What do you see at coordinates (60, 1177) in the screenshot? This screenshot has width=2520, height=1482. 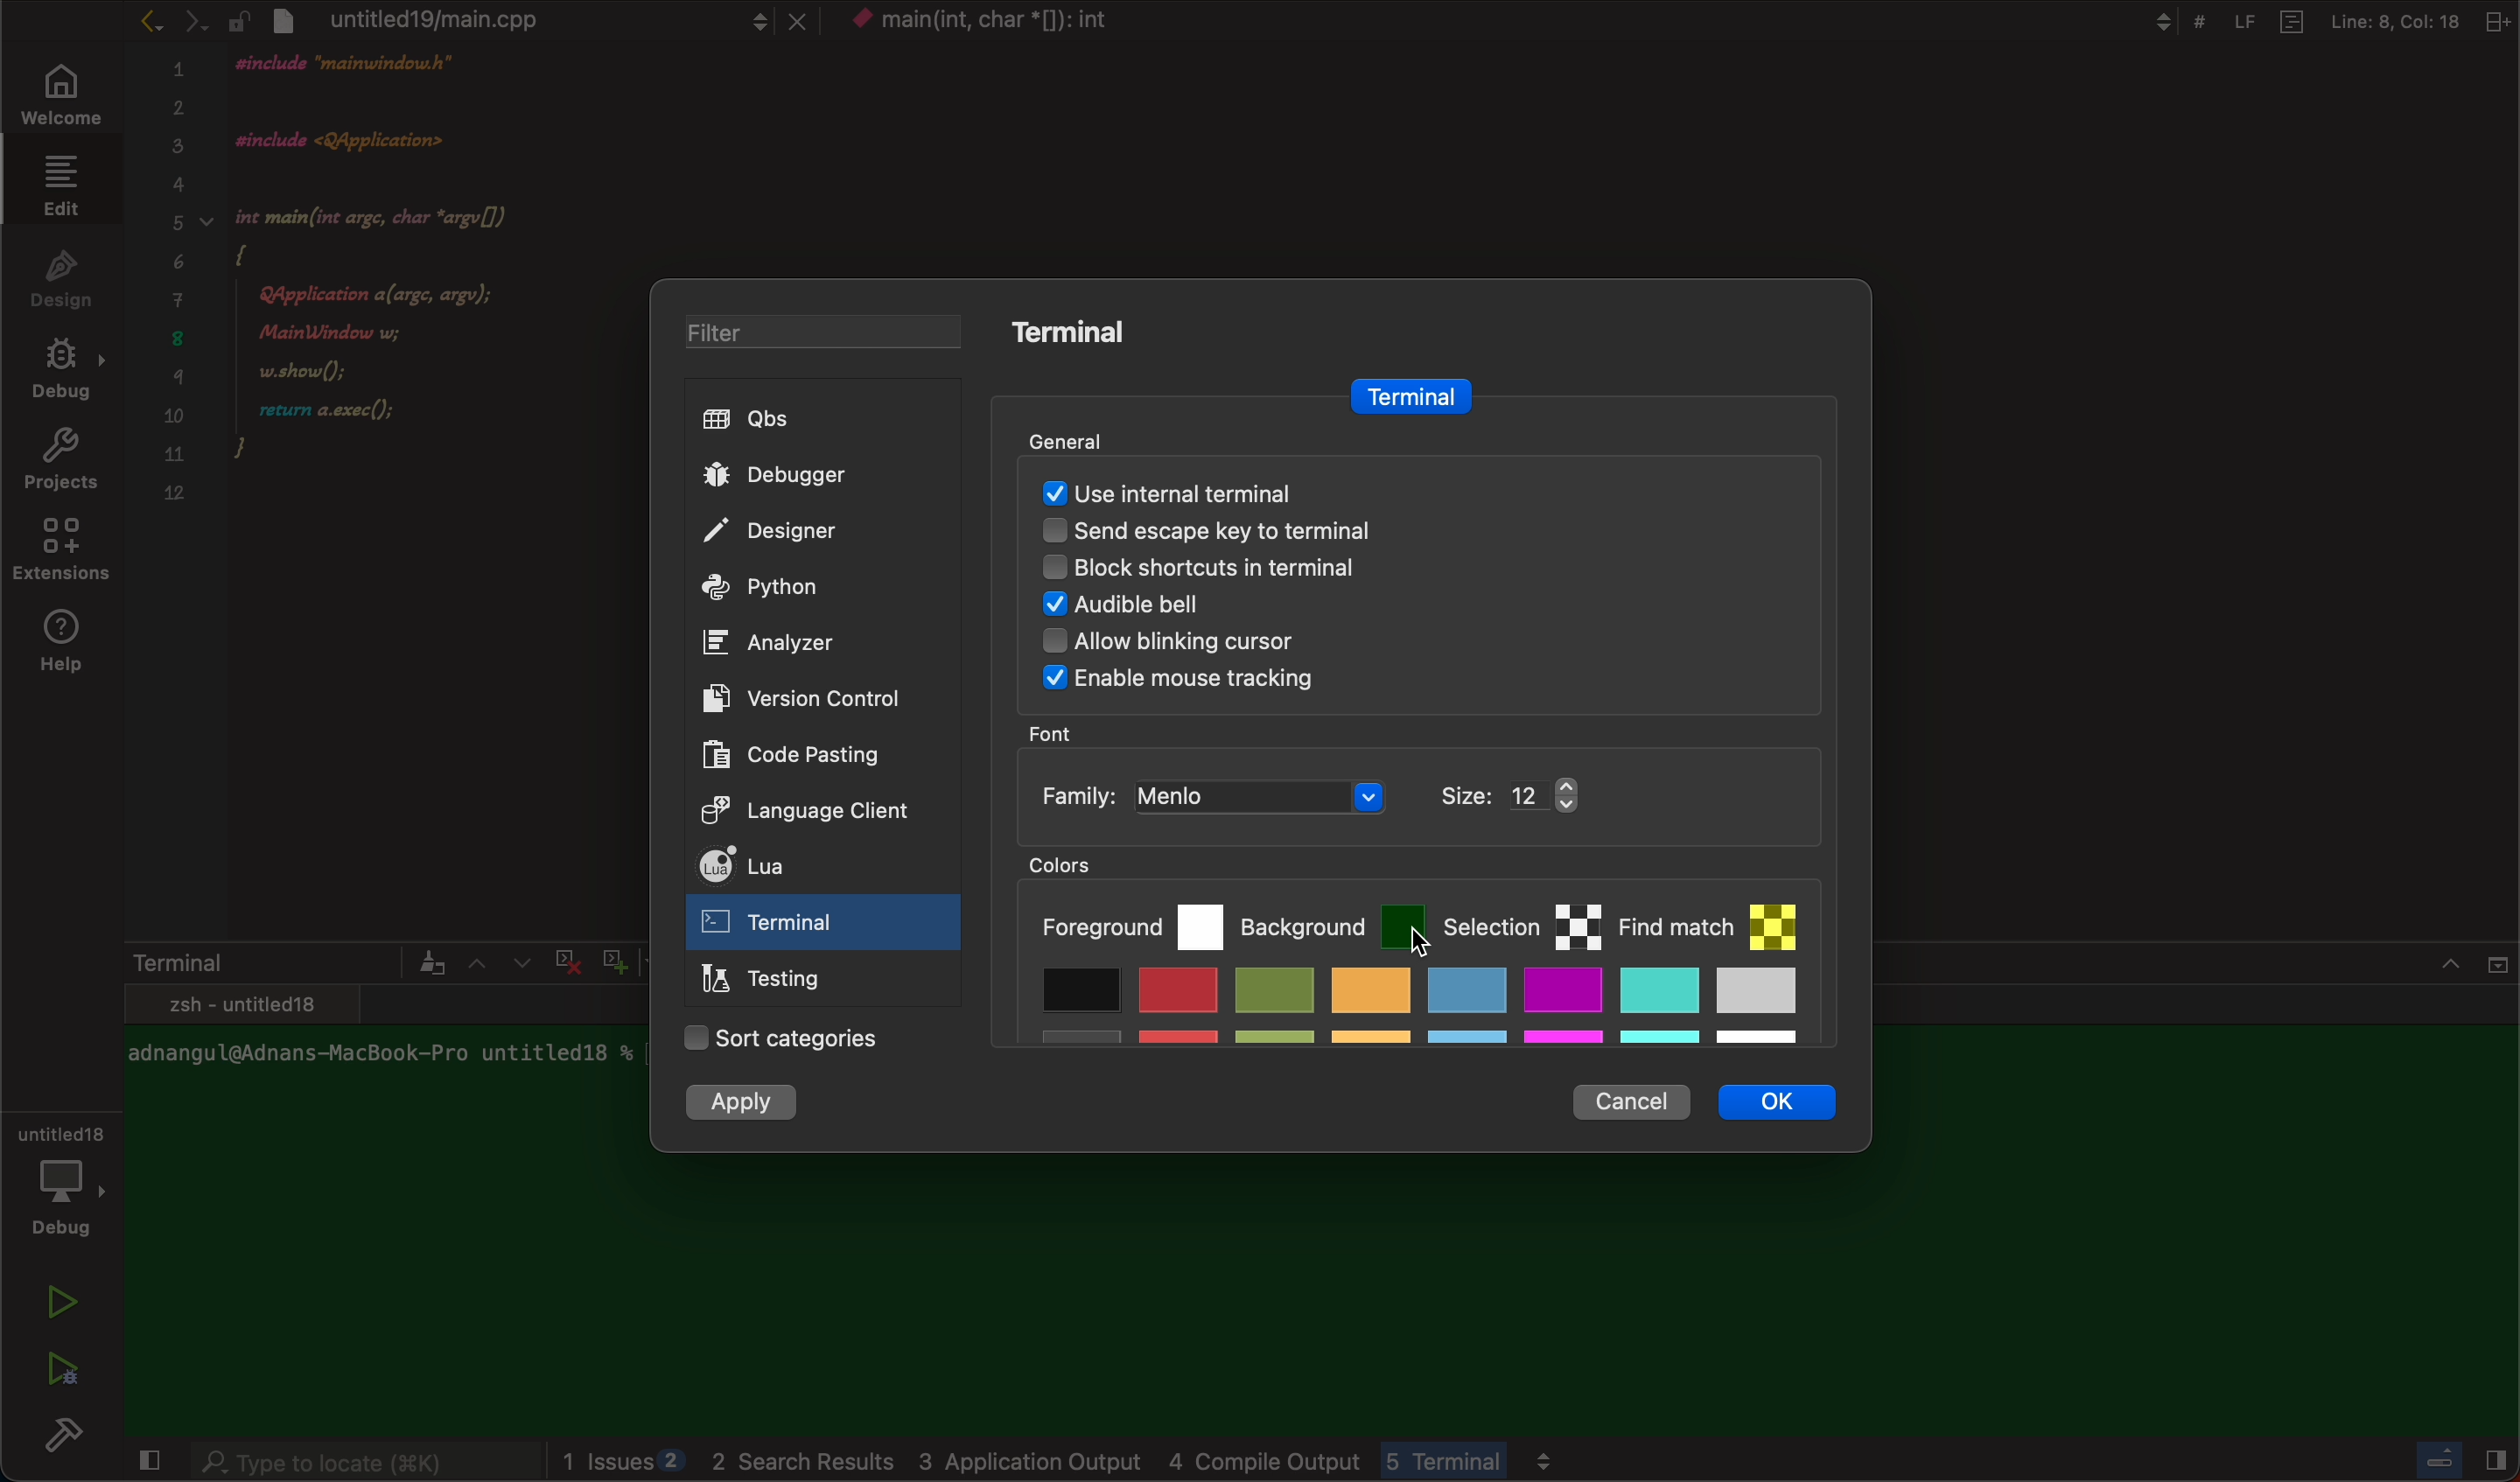 I see `debugger` at bounding box center [60, 1177].